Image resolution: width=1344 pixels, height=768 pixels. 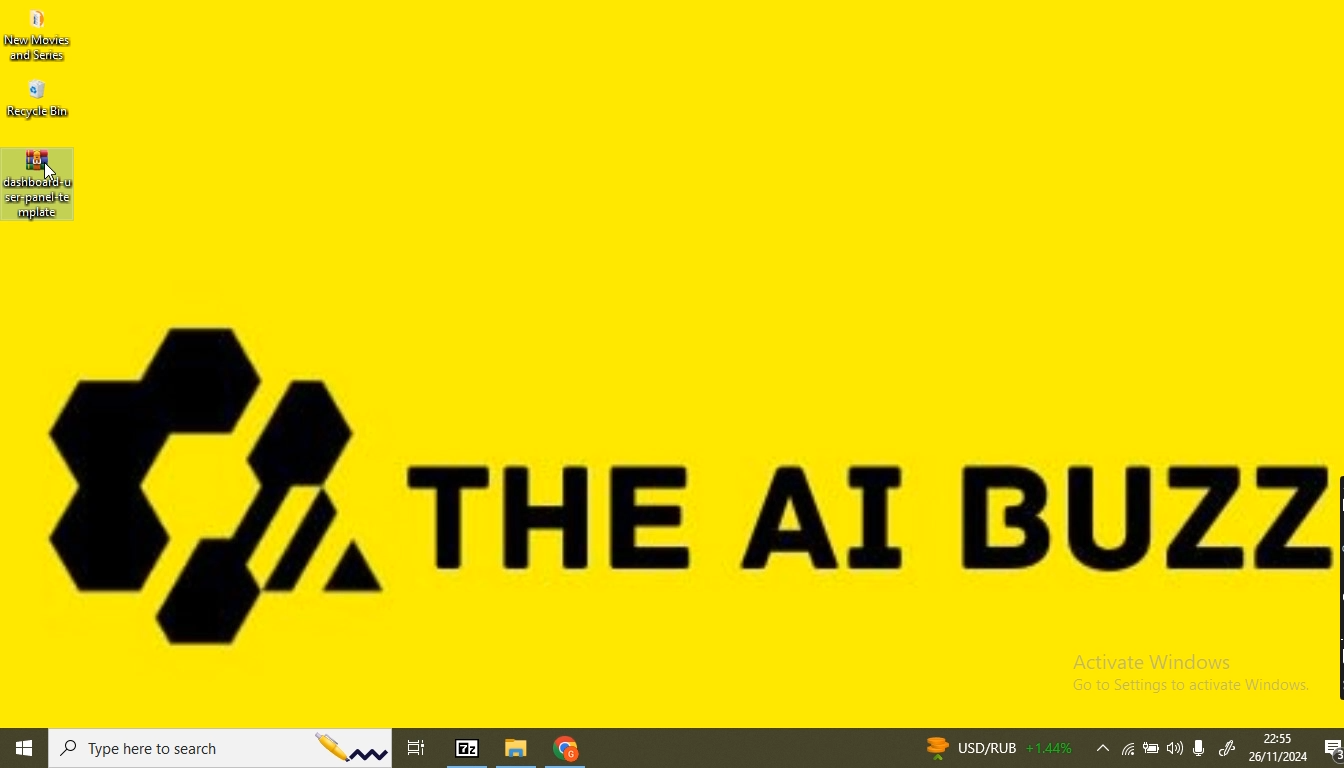 What do you see at coordinates (44, 37) in the screenshot?
I see `new movies and series` at bounding box center [44, 37].